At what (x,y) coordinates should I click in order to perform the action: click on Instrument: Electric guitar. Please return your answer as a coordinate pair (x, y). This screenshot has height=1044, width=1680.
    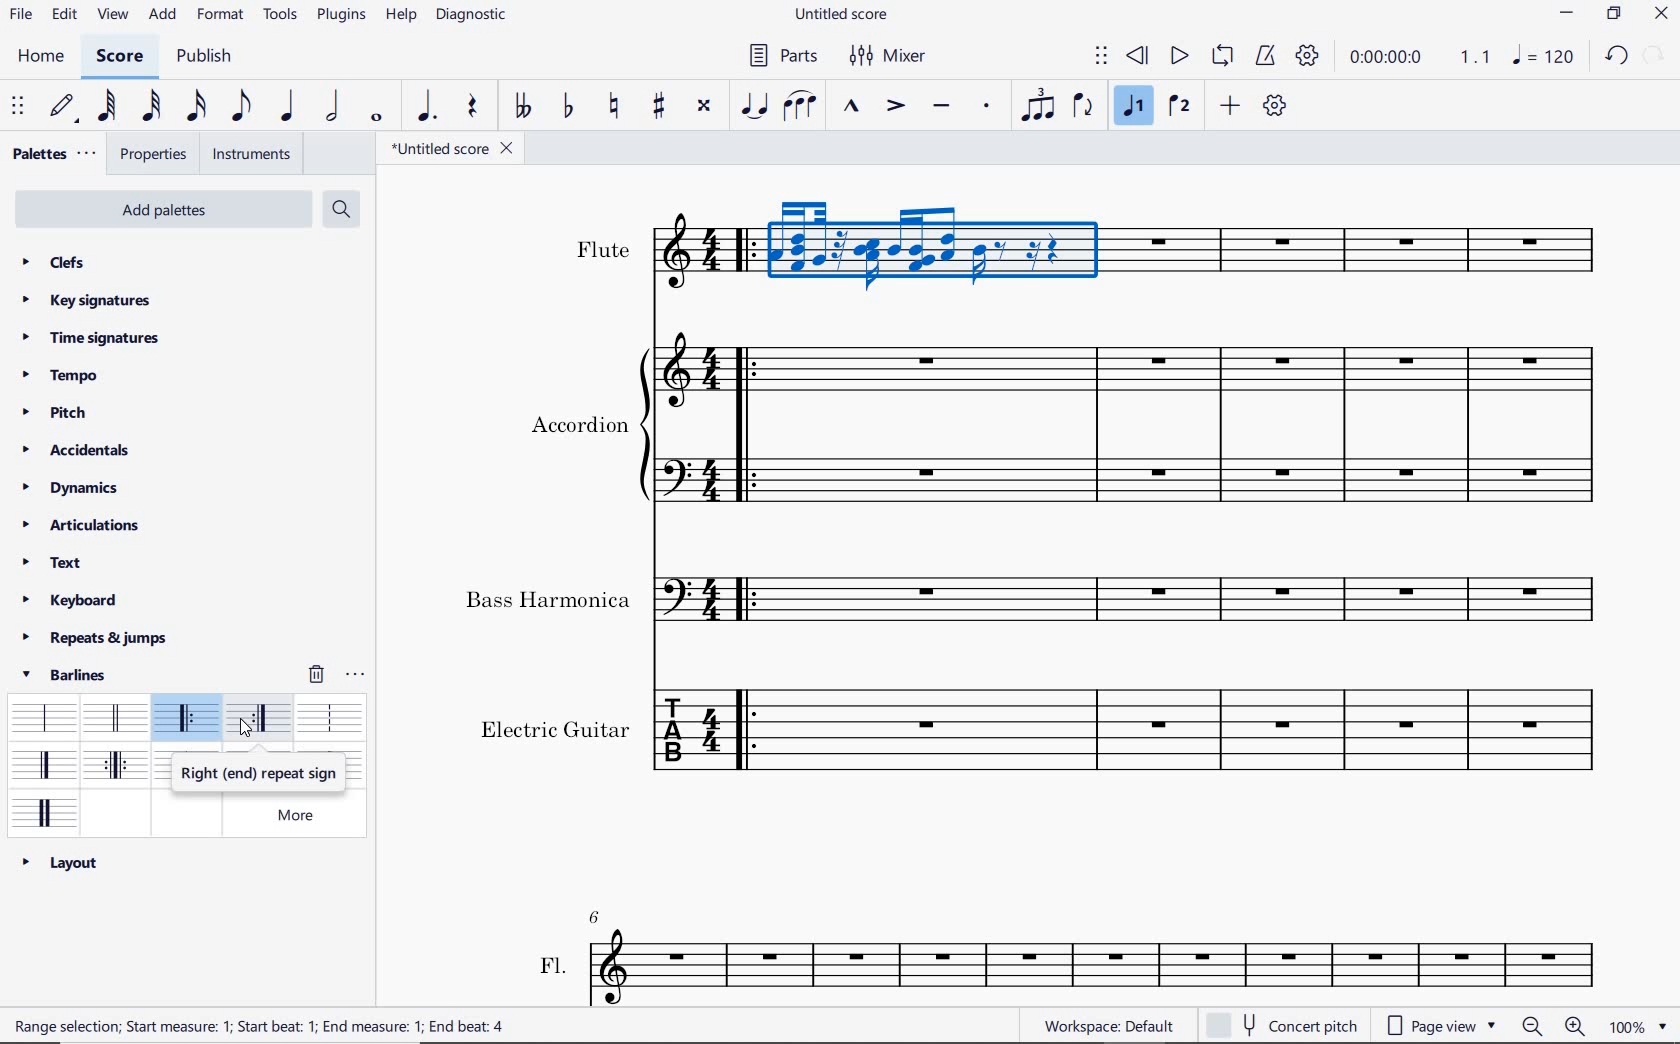
    Looking at the image, I should click on (1193, 729).